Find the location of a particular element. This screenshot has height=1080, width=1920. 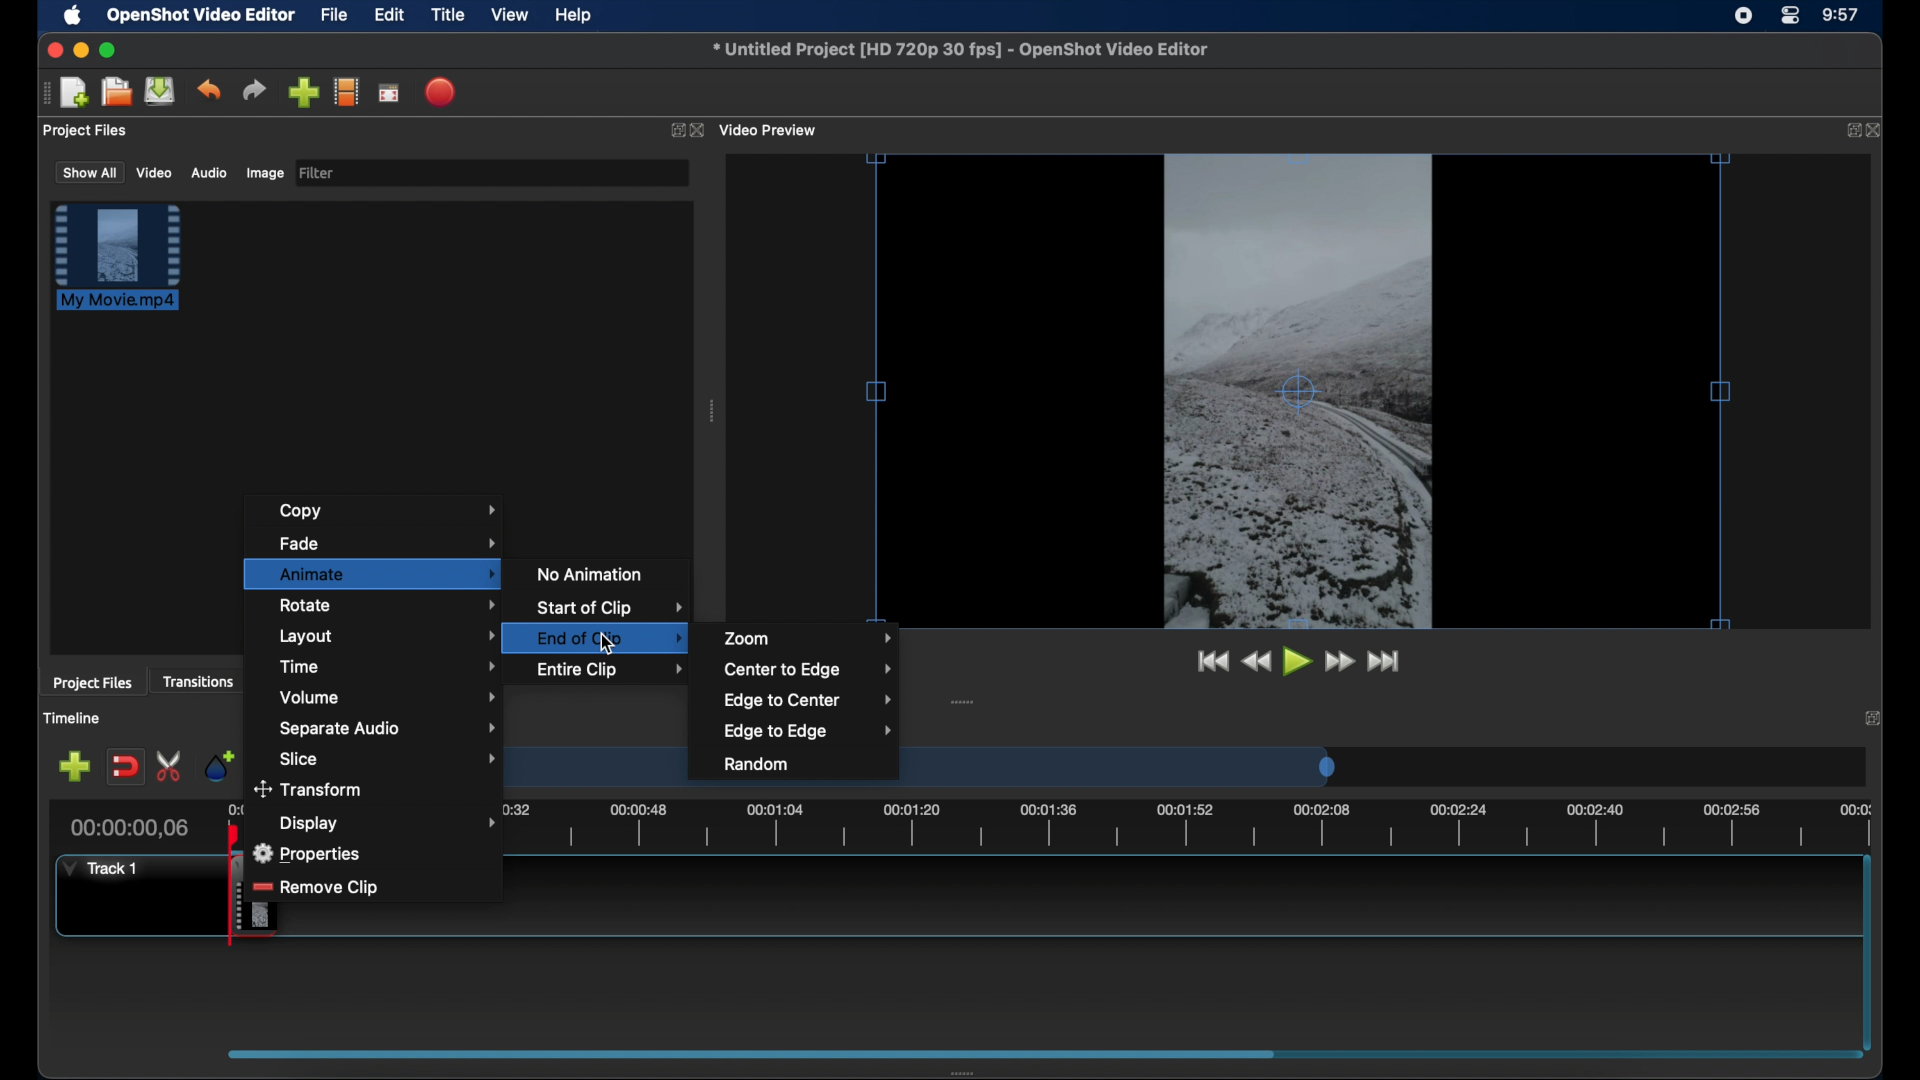

remove clip is located at coordinates (333, 886).